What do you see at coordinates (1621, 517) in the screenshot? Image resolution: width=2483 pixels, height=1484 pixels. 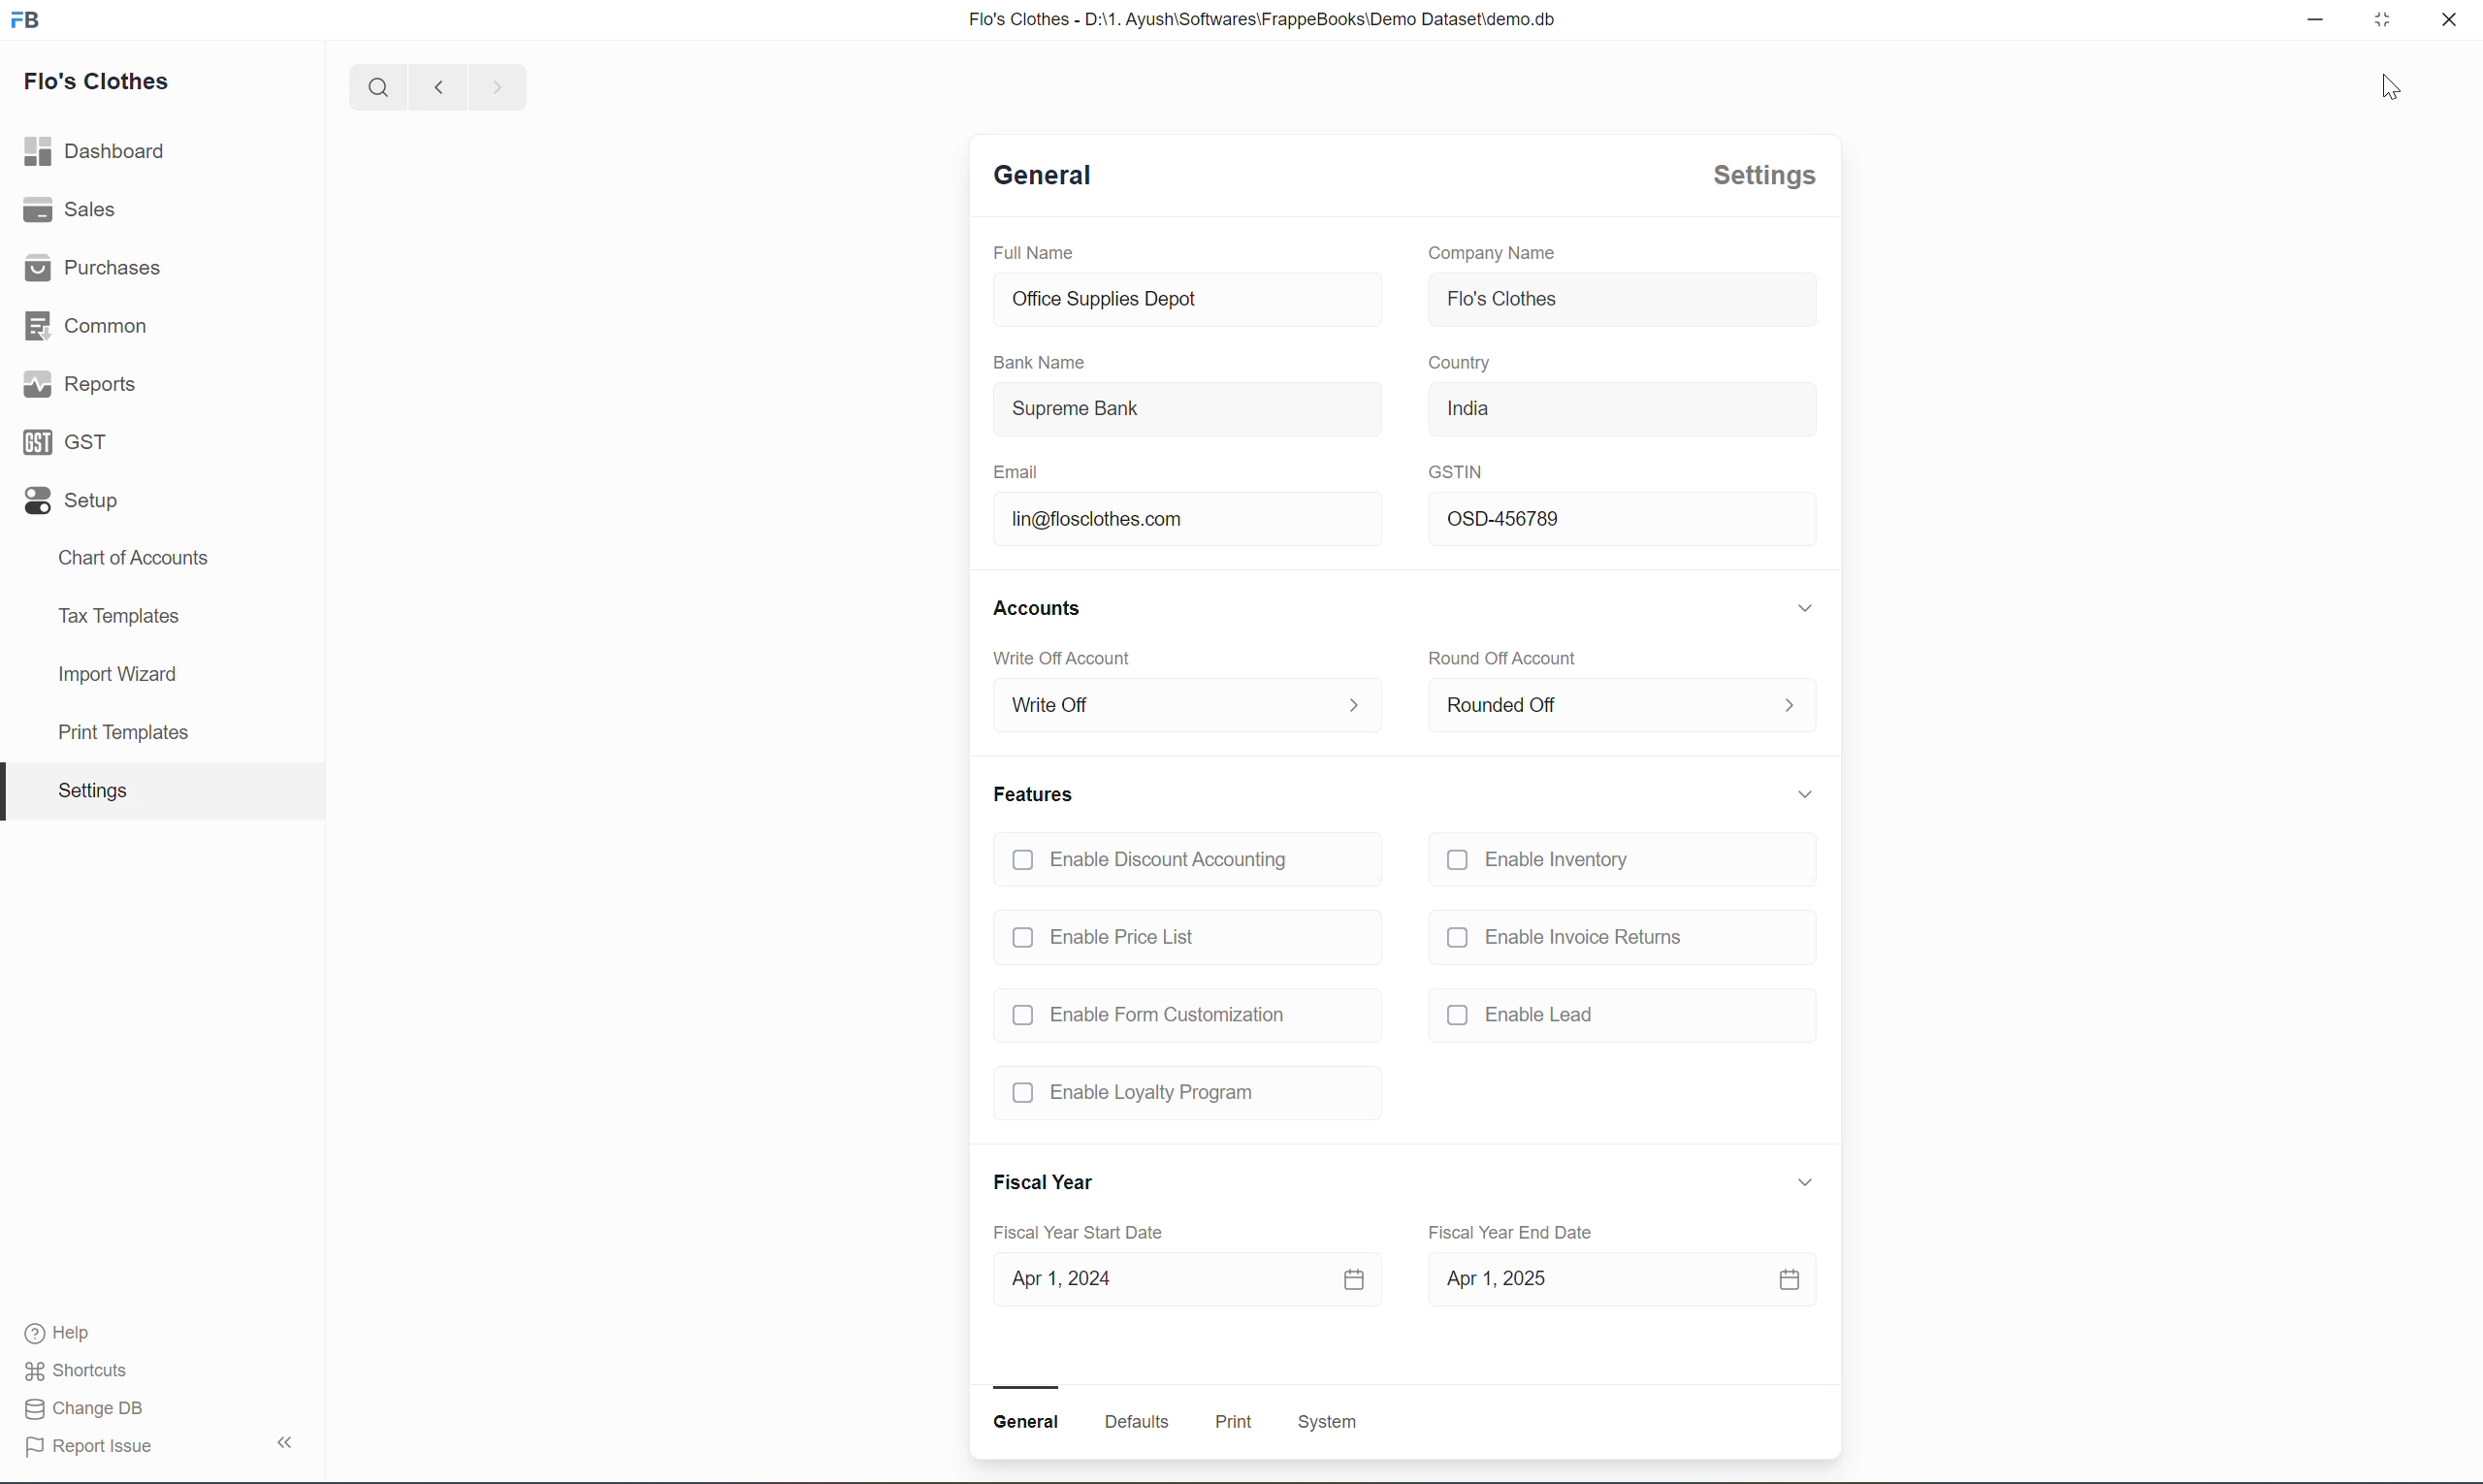 I see `OSD-456789` at bounding box center [1621, 517].